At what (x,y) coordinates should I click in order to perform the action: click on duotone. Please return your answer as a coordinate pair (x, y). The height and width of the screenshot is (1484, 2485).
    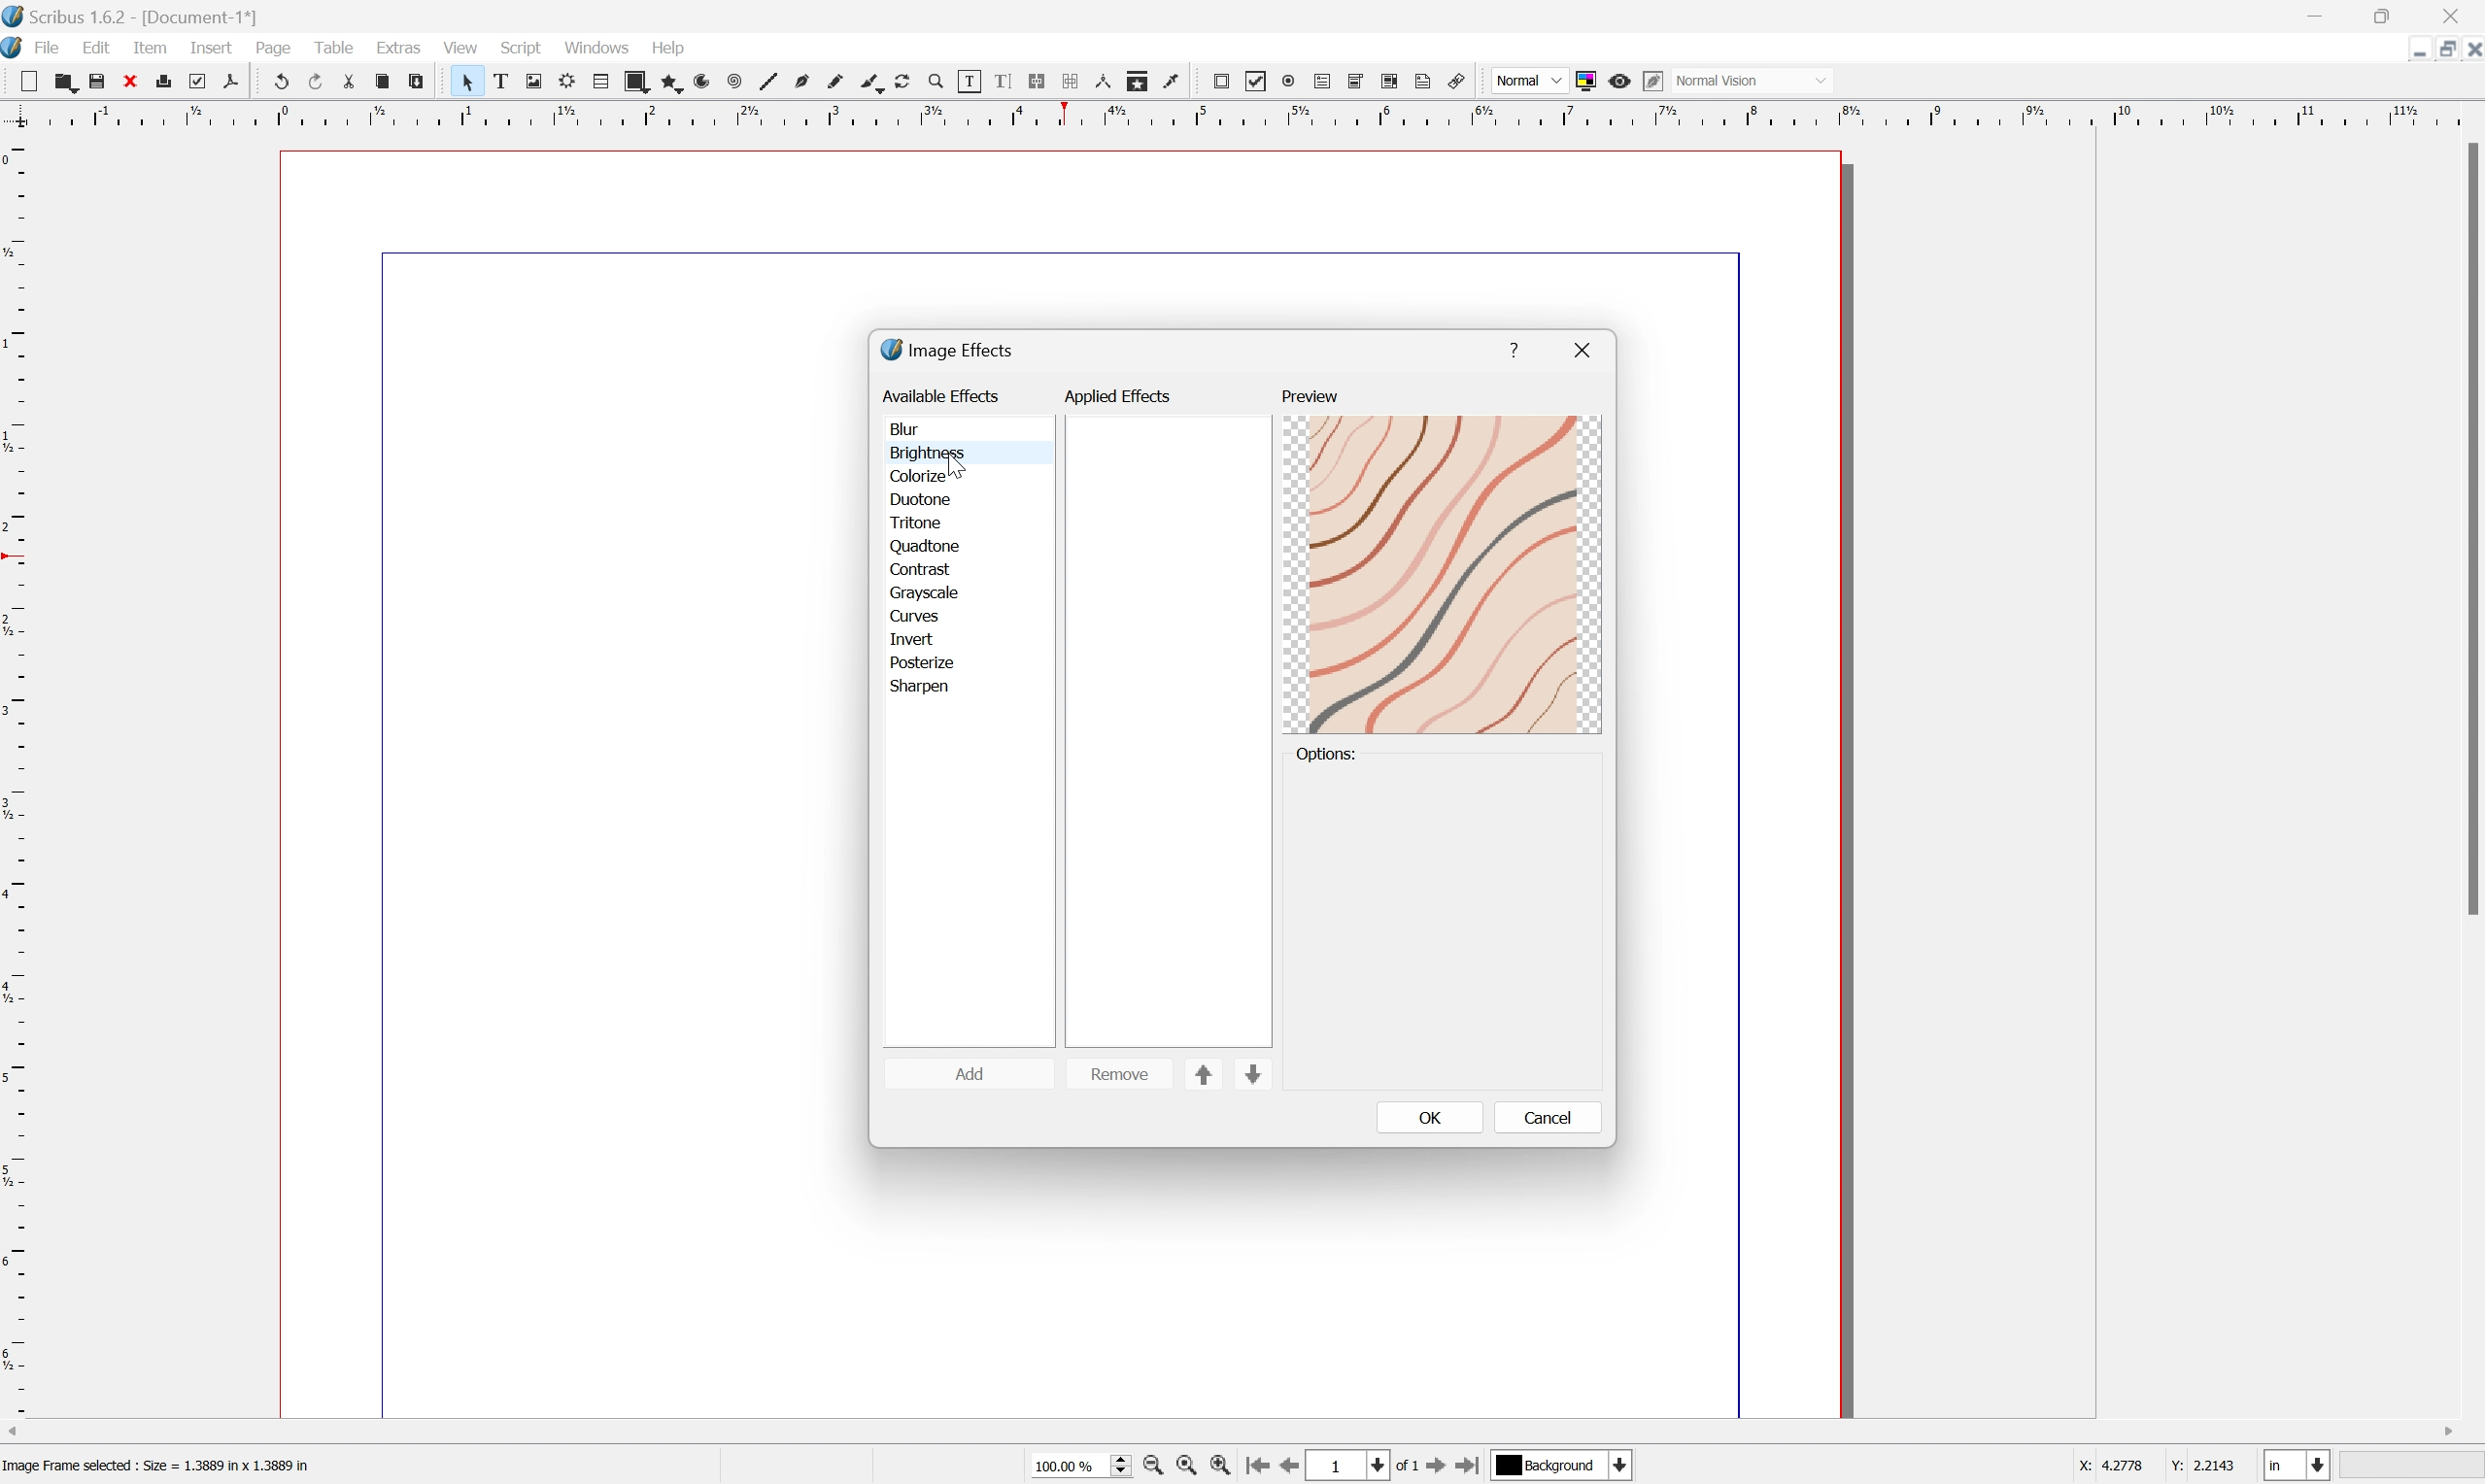
    Looking at the image, I should click on (920, 499).